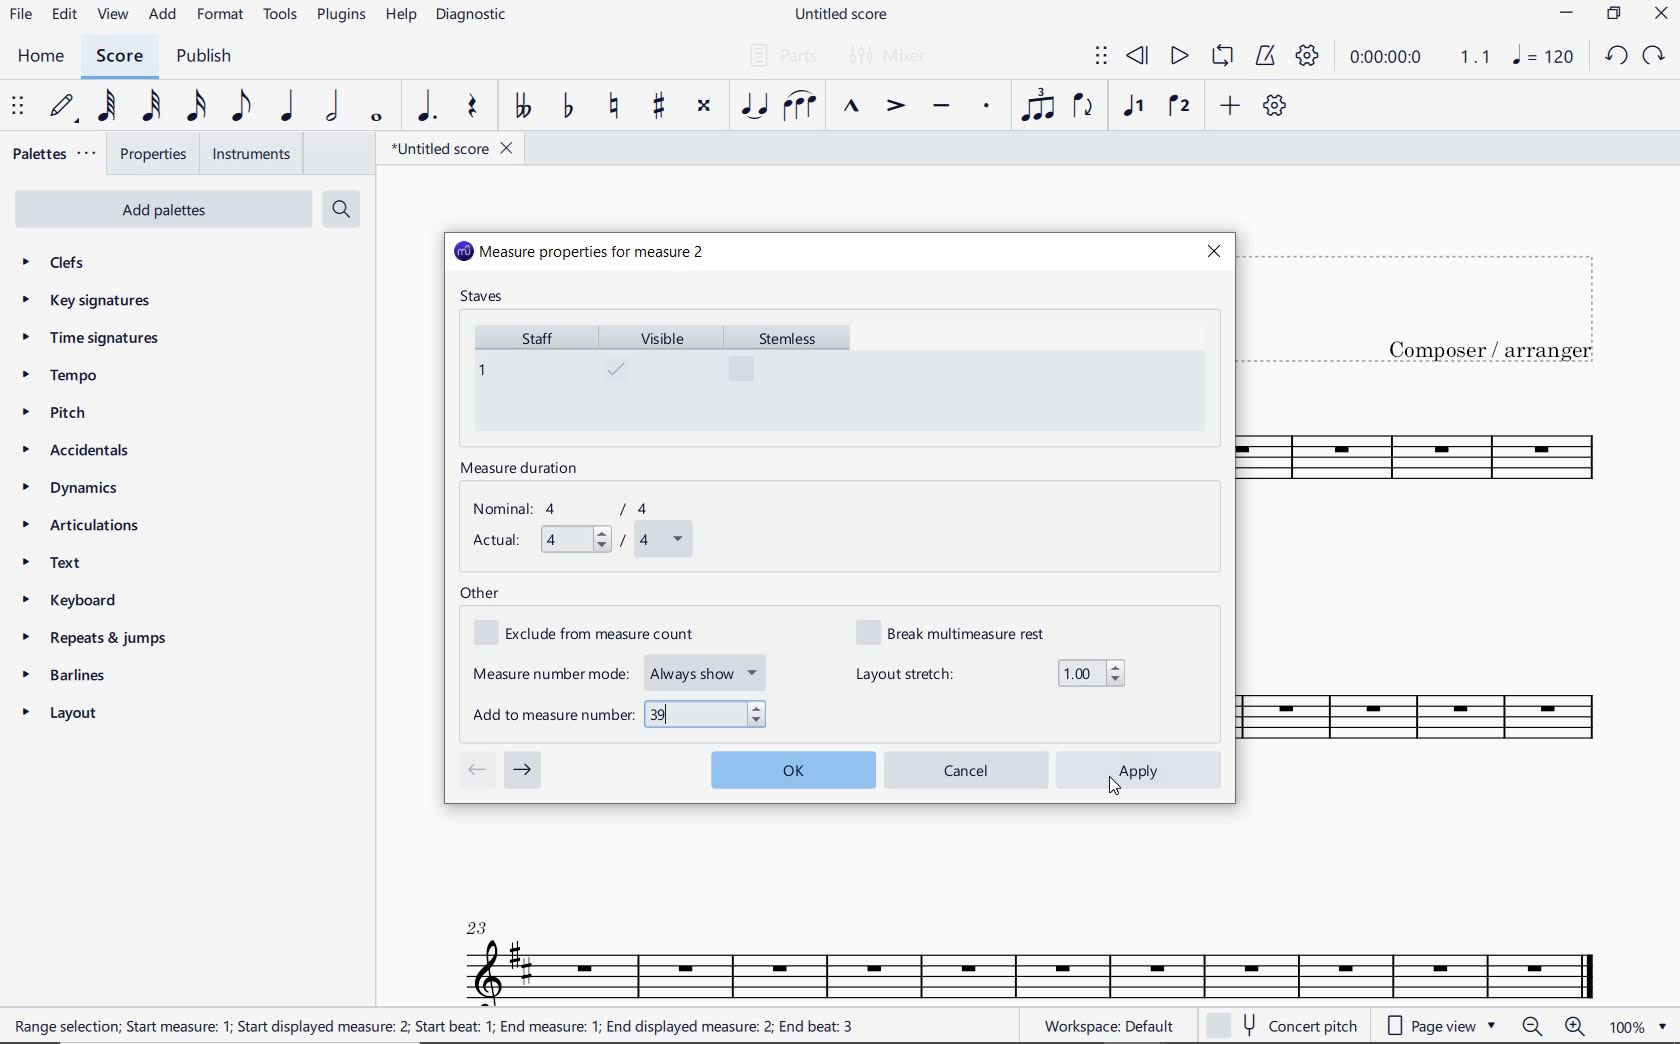  I want to click on zoom factor, so click(1636, 1027).